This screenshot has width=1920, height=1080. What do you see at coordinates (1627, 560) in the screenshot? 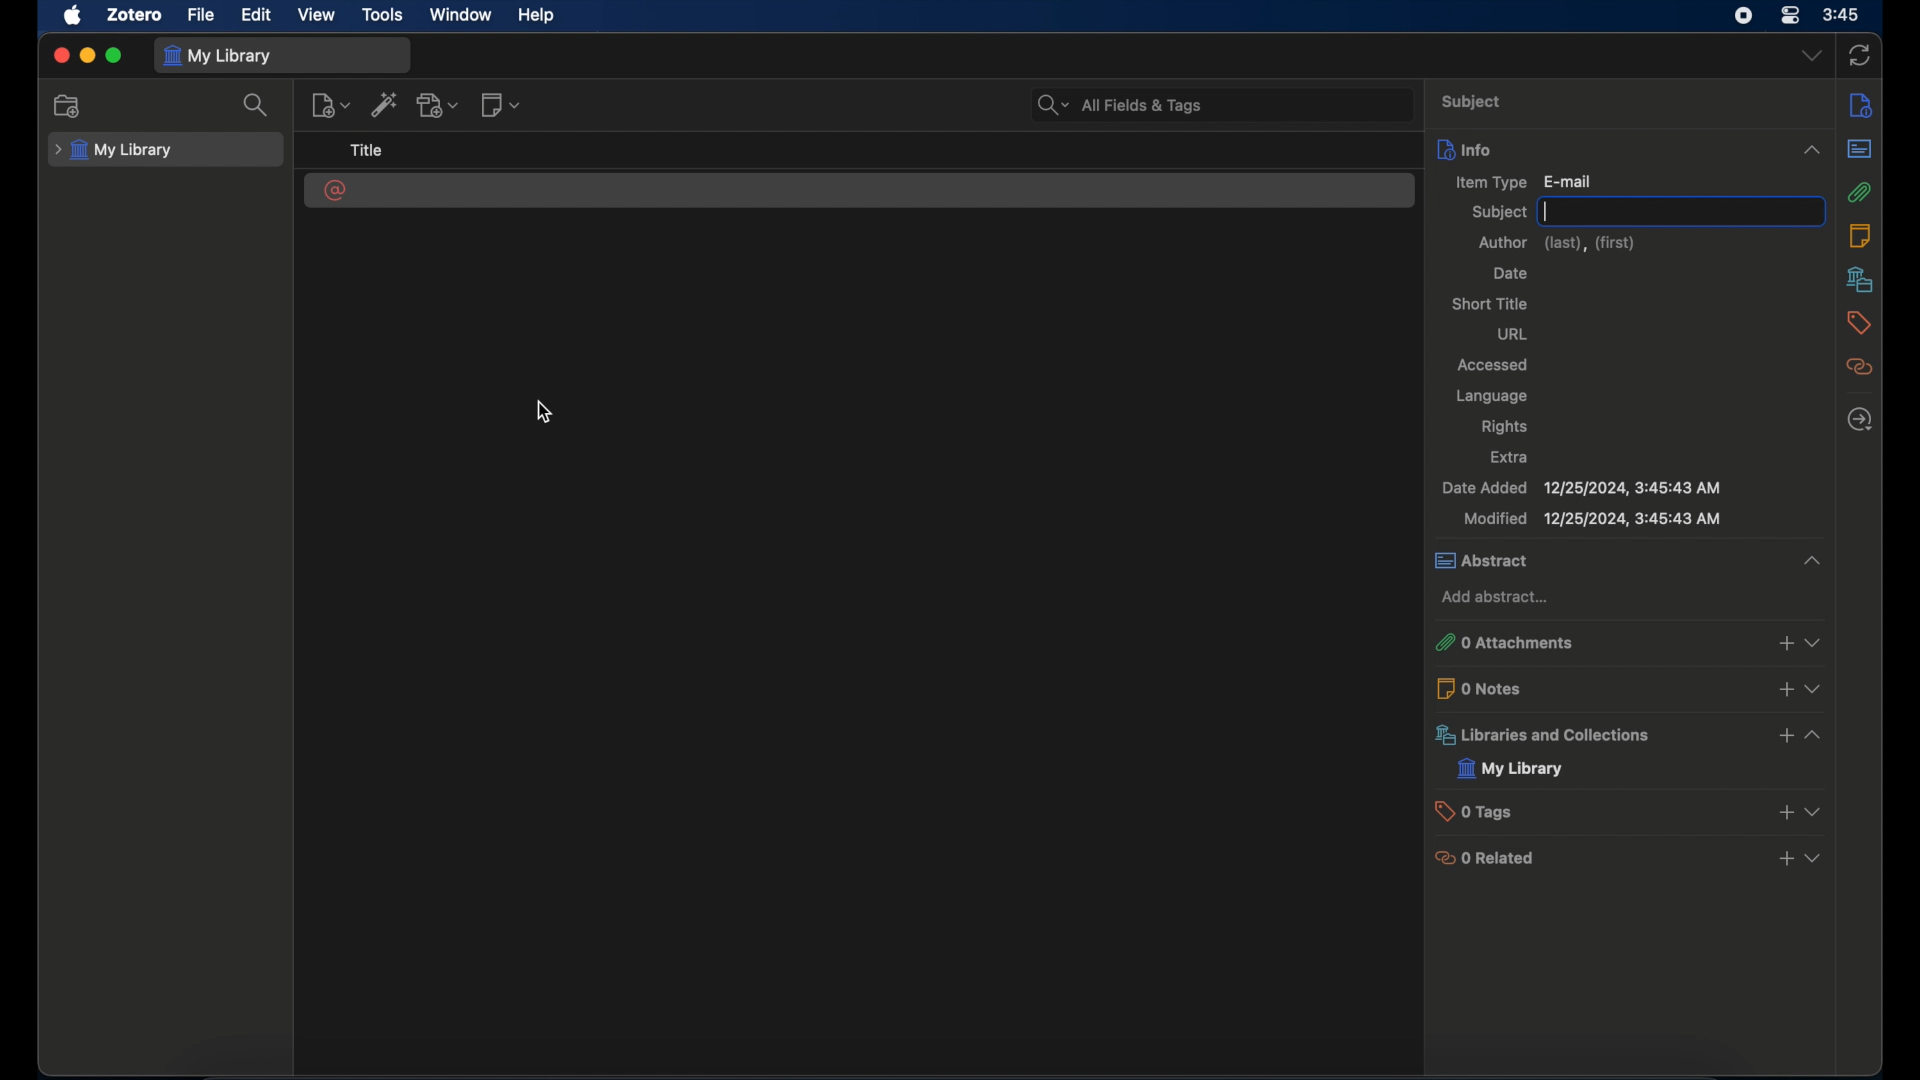
I see `abstract` at bounding box center [1627, 560].